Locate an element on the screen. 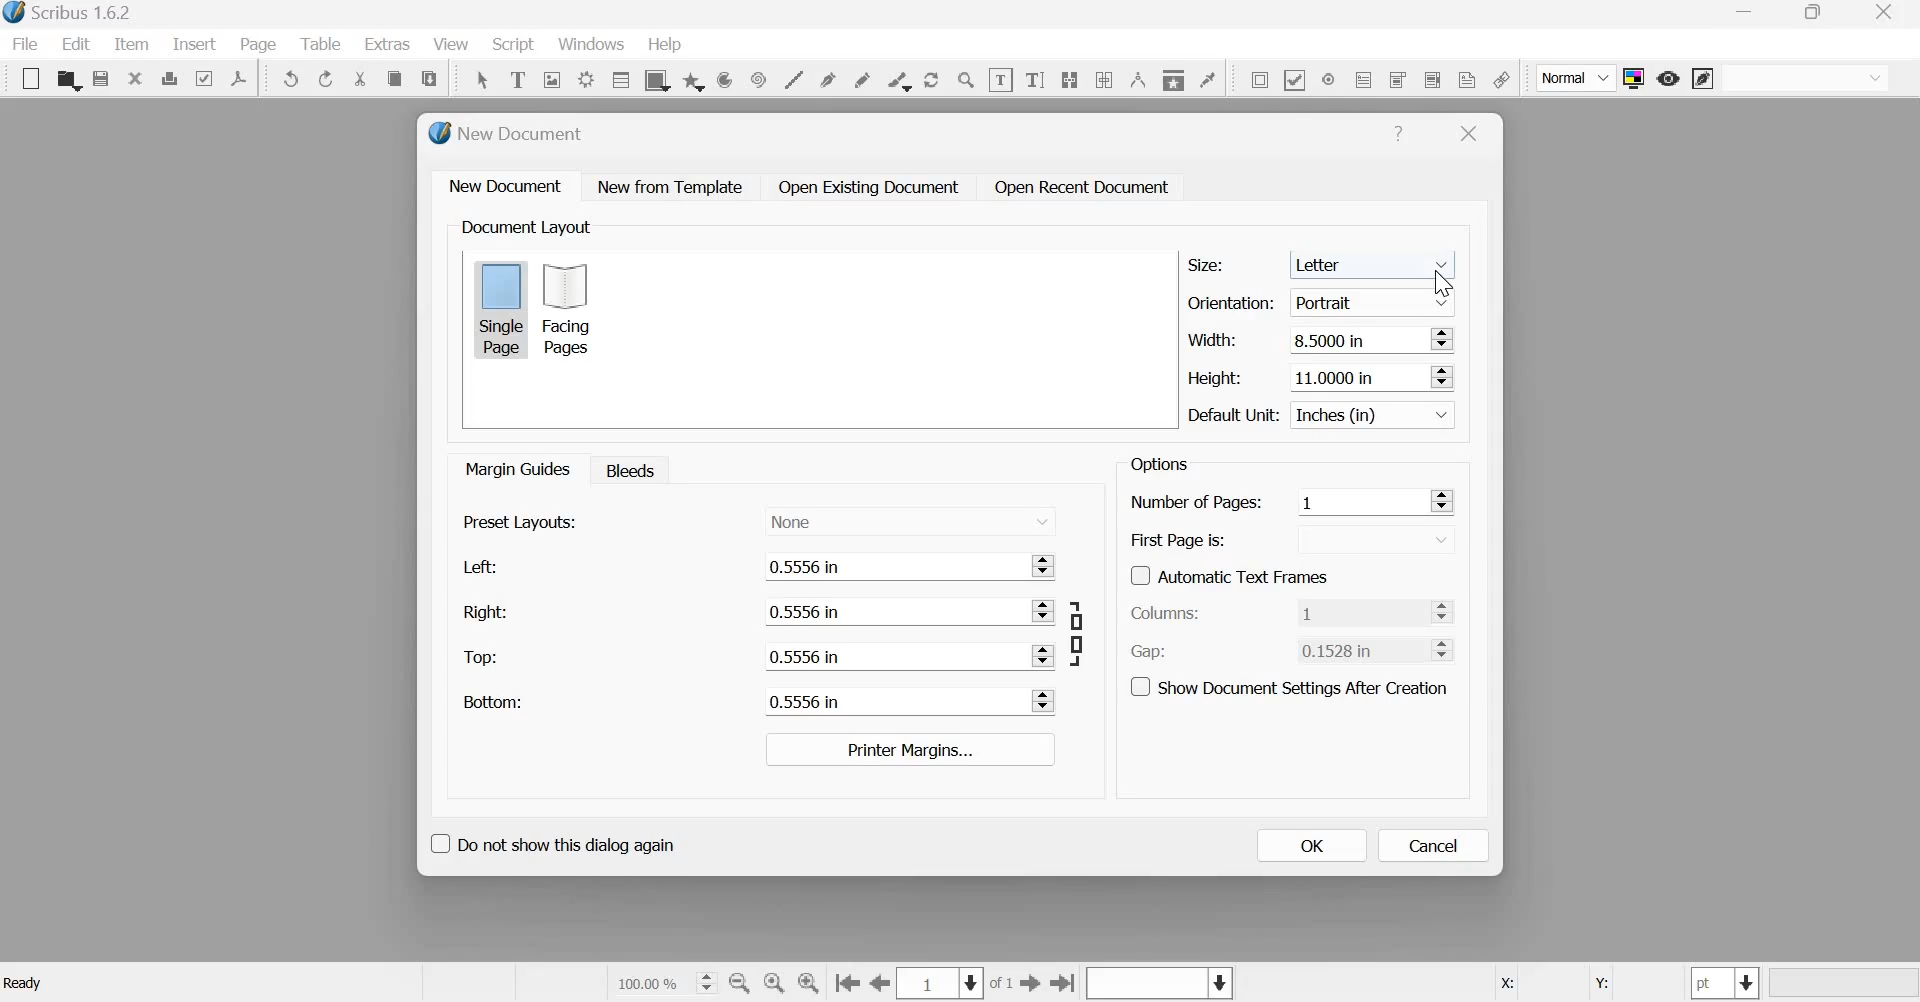  First Page is: is located at coordinates (1179, 538).